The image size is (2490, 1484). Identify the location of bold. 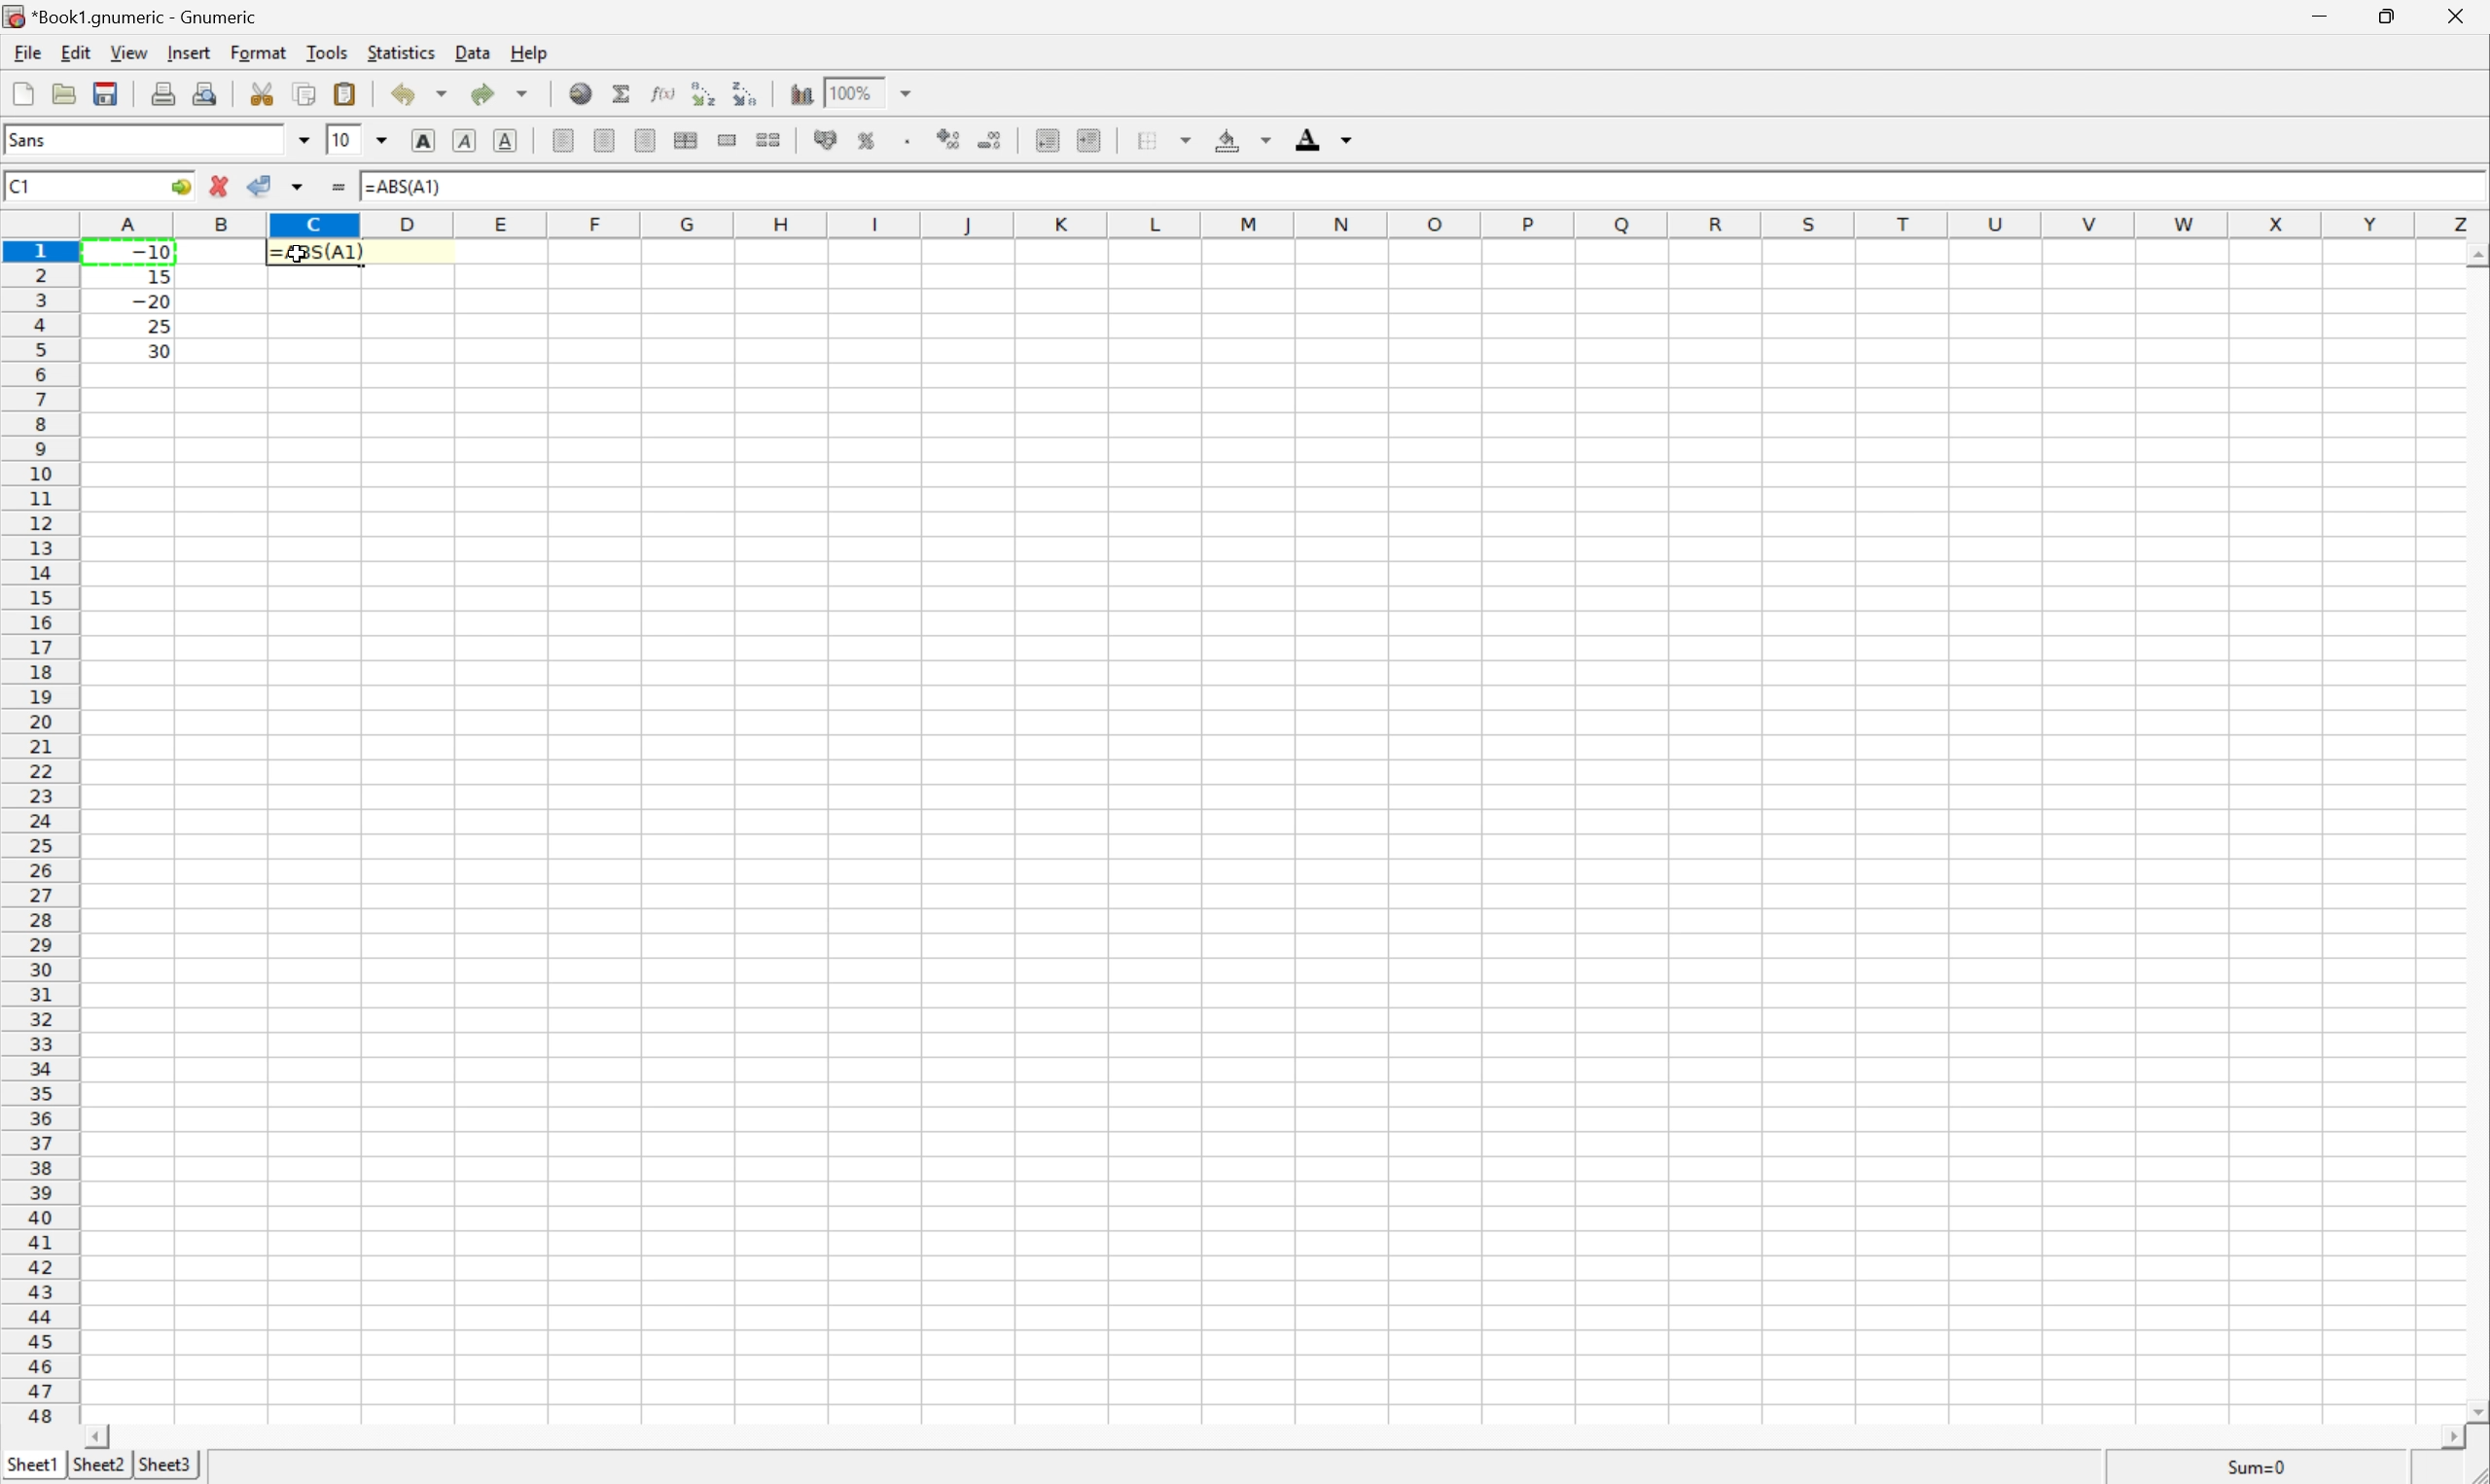
(419, 138).